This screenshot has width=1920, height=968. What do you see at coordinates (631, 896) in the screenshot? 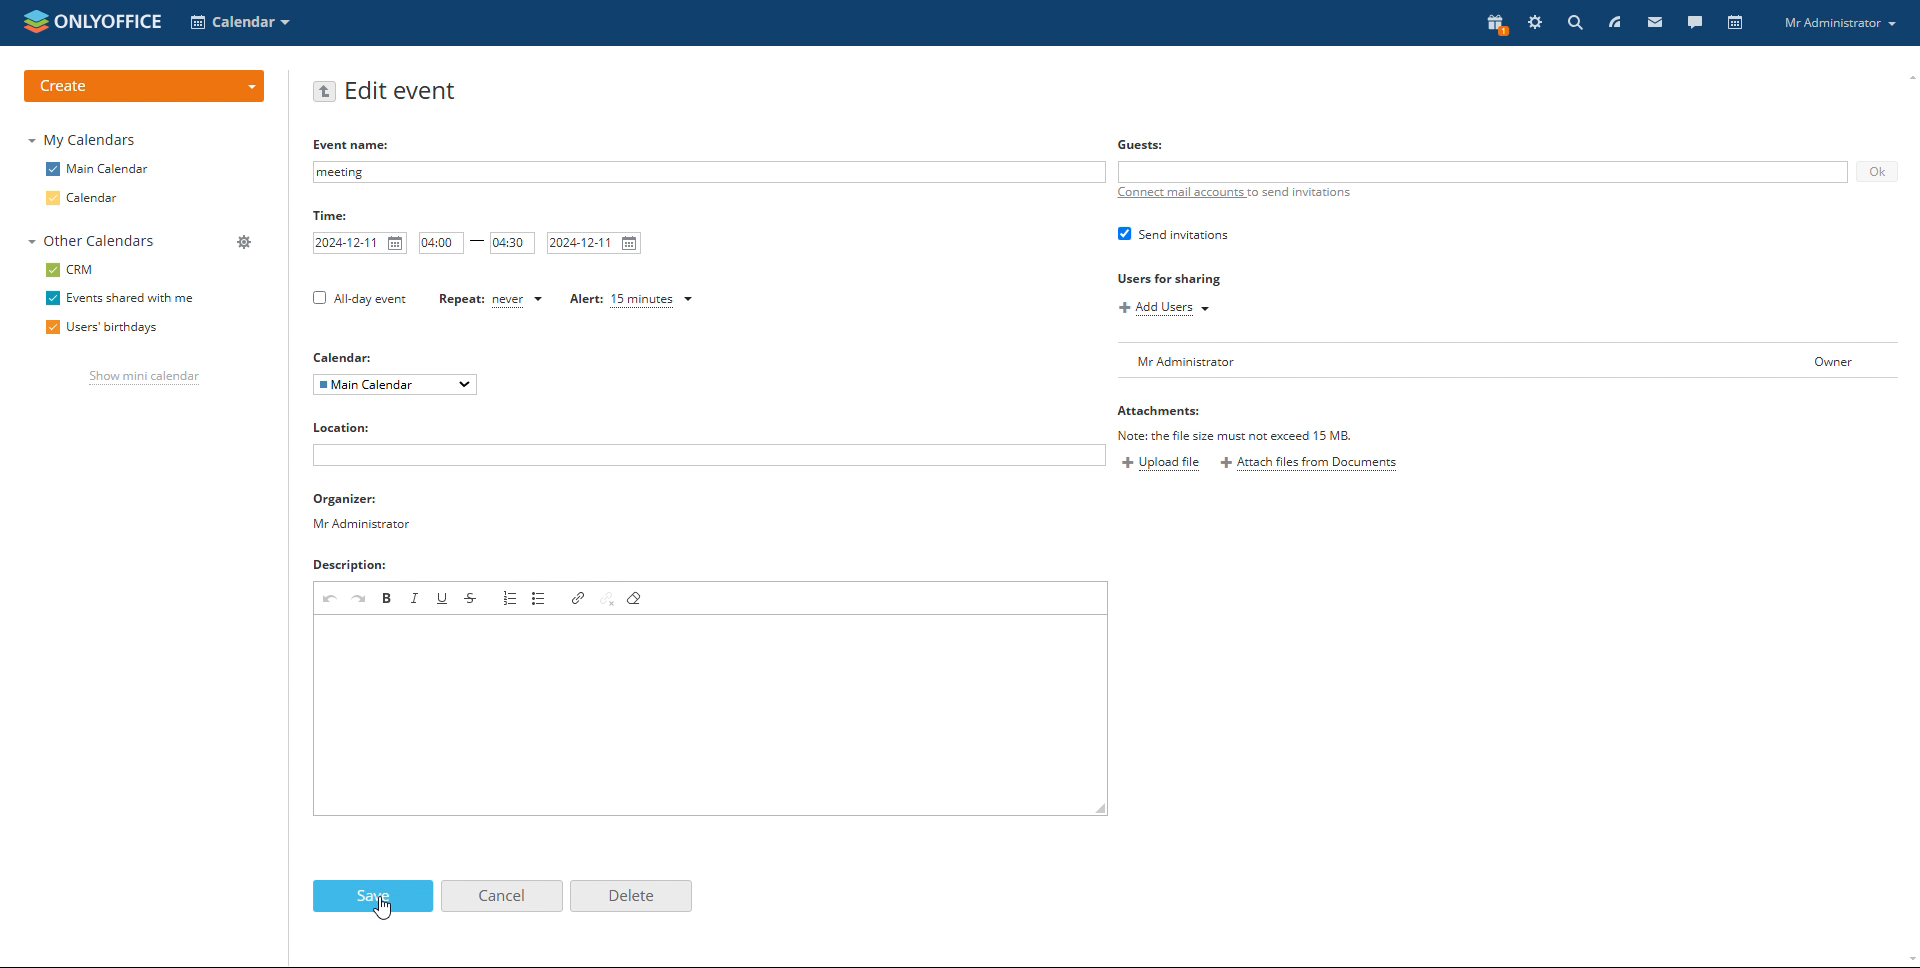
I see `delete` at bounding box center [631, 896].